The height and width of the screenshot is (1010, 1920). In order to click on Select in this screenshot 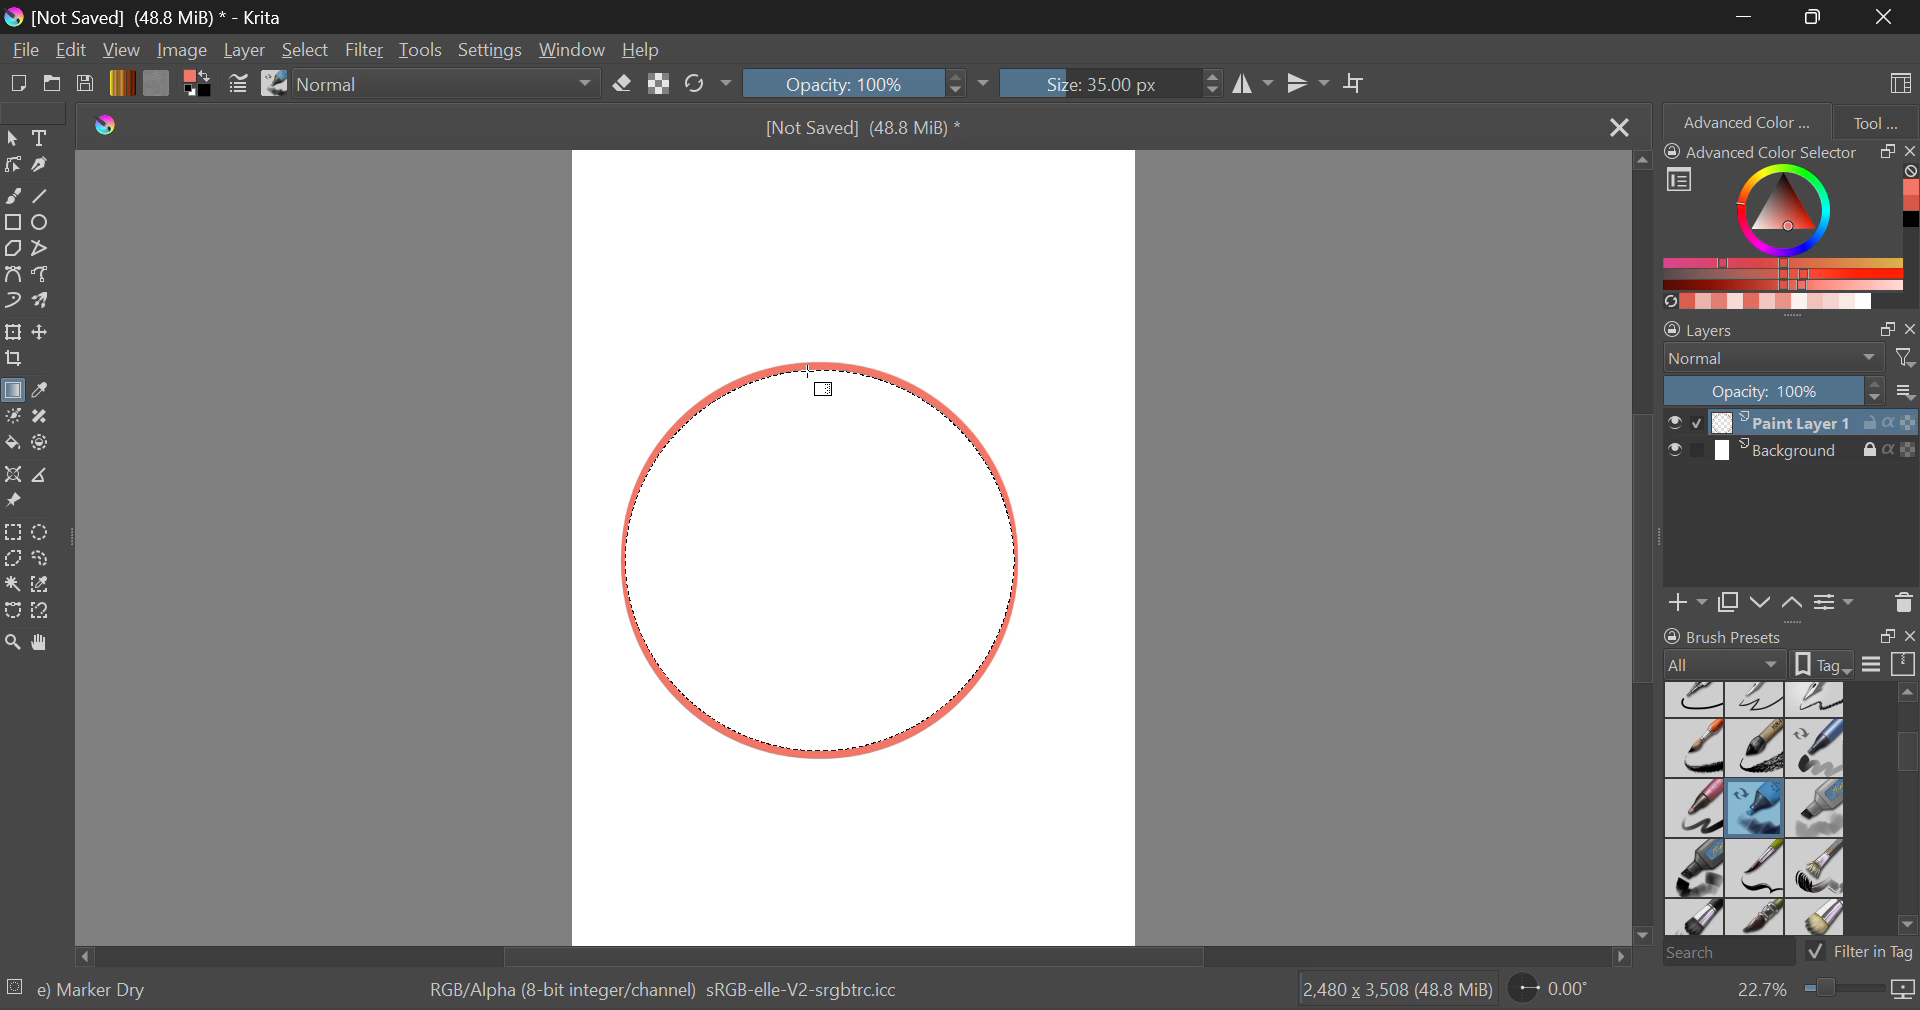, I will do `click(307, 52)`.